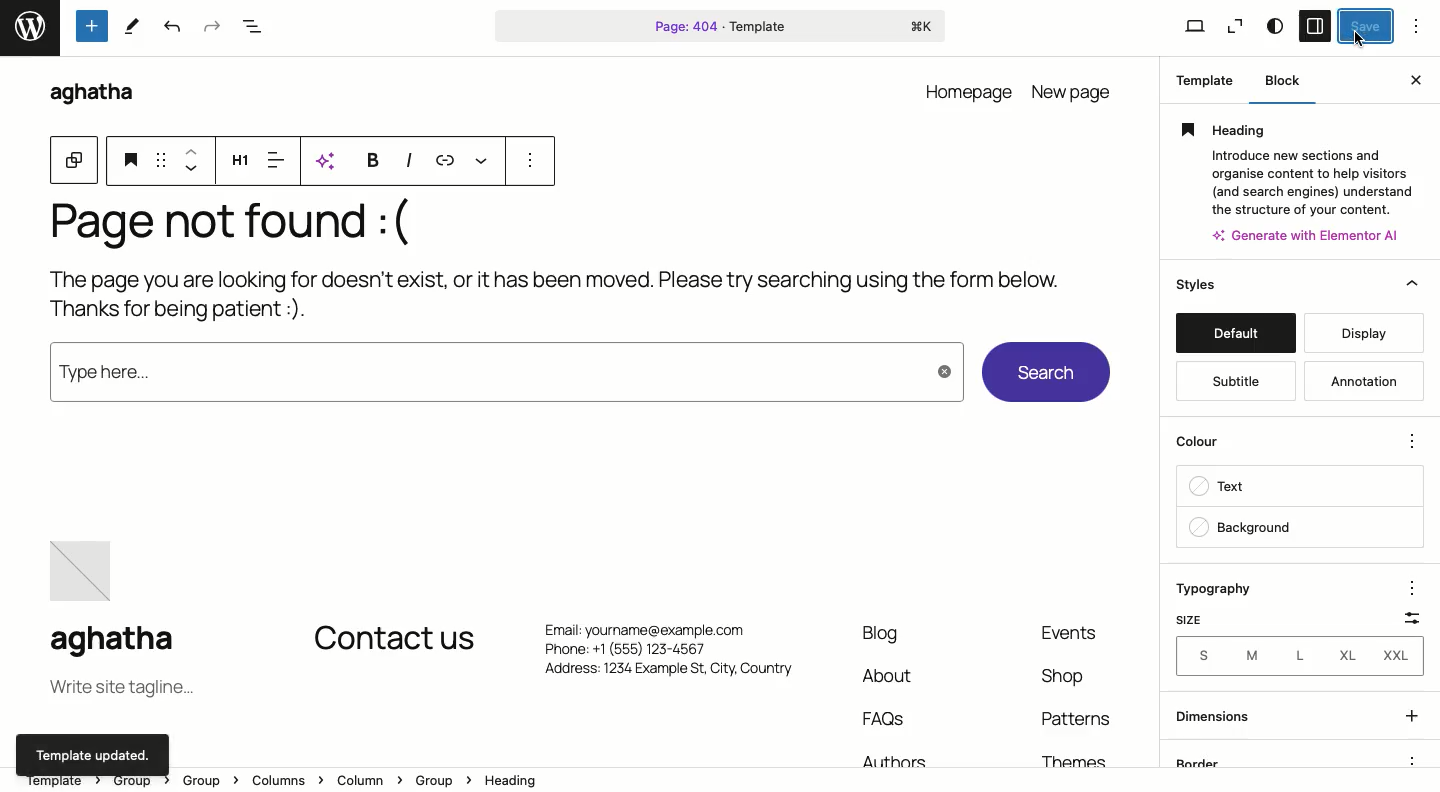 This screenshot has height=792, width=1440. Describe the element at coordinates (1244, 531) in the screenshot. I see `backgroung` at that location.